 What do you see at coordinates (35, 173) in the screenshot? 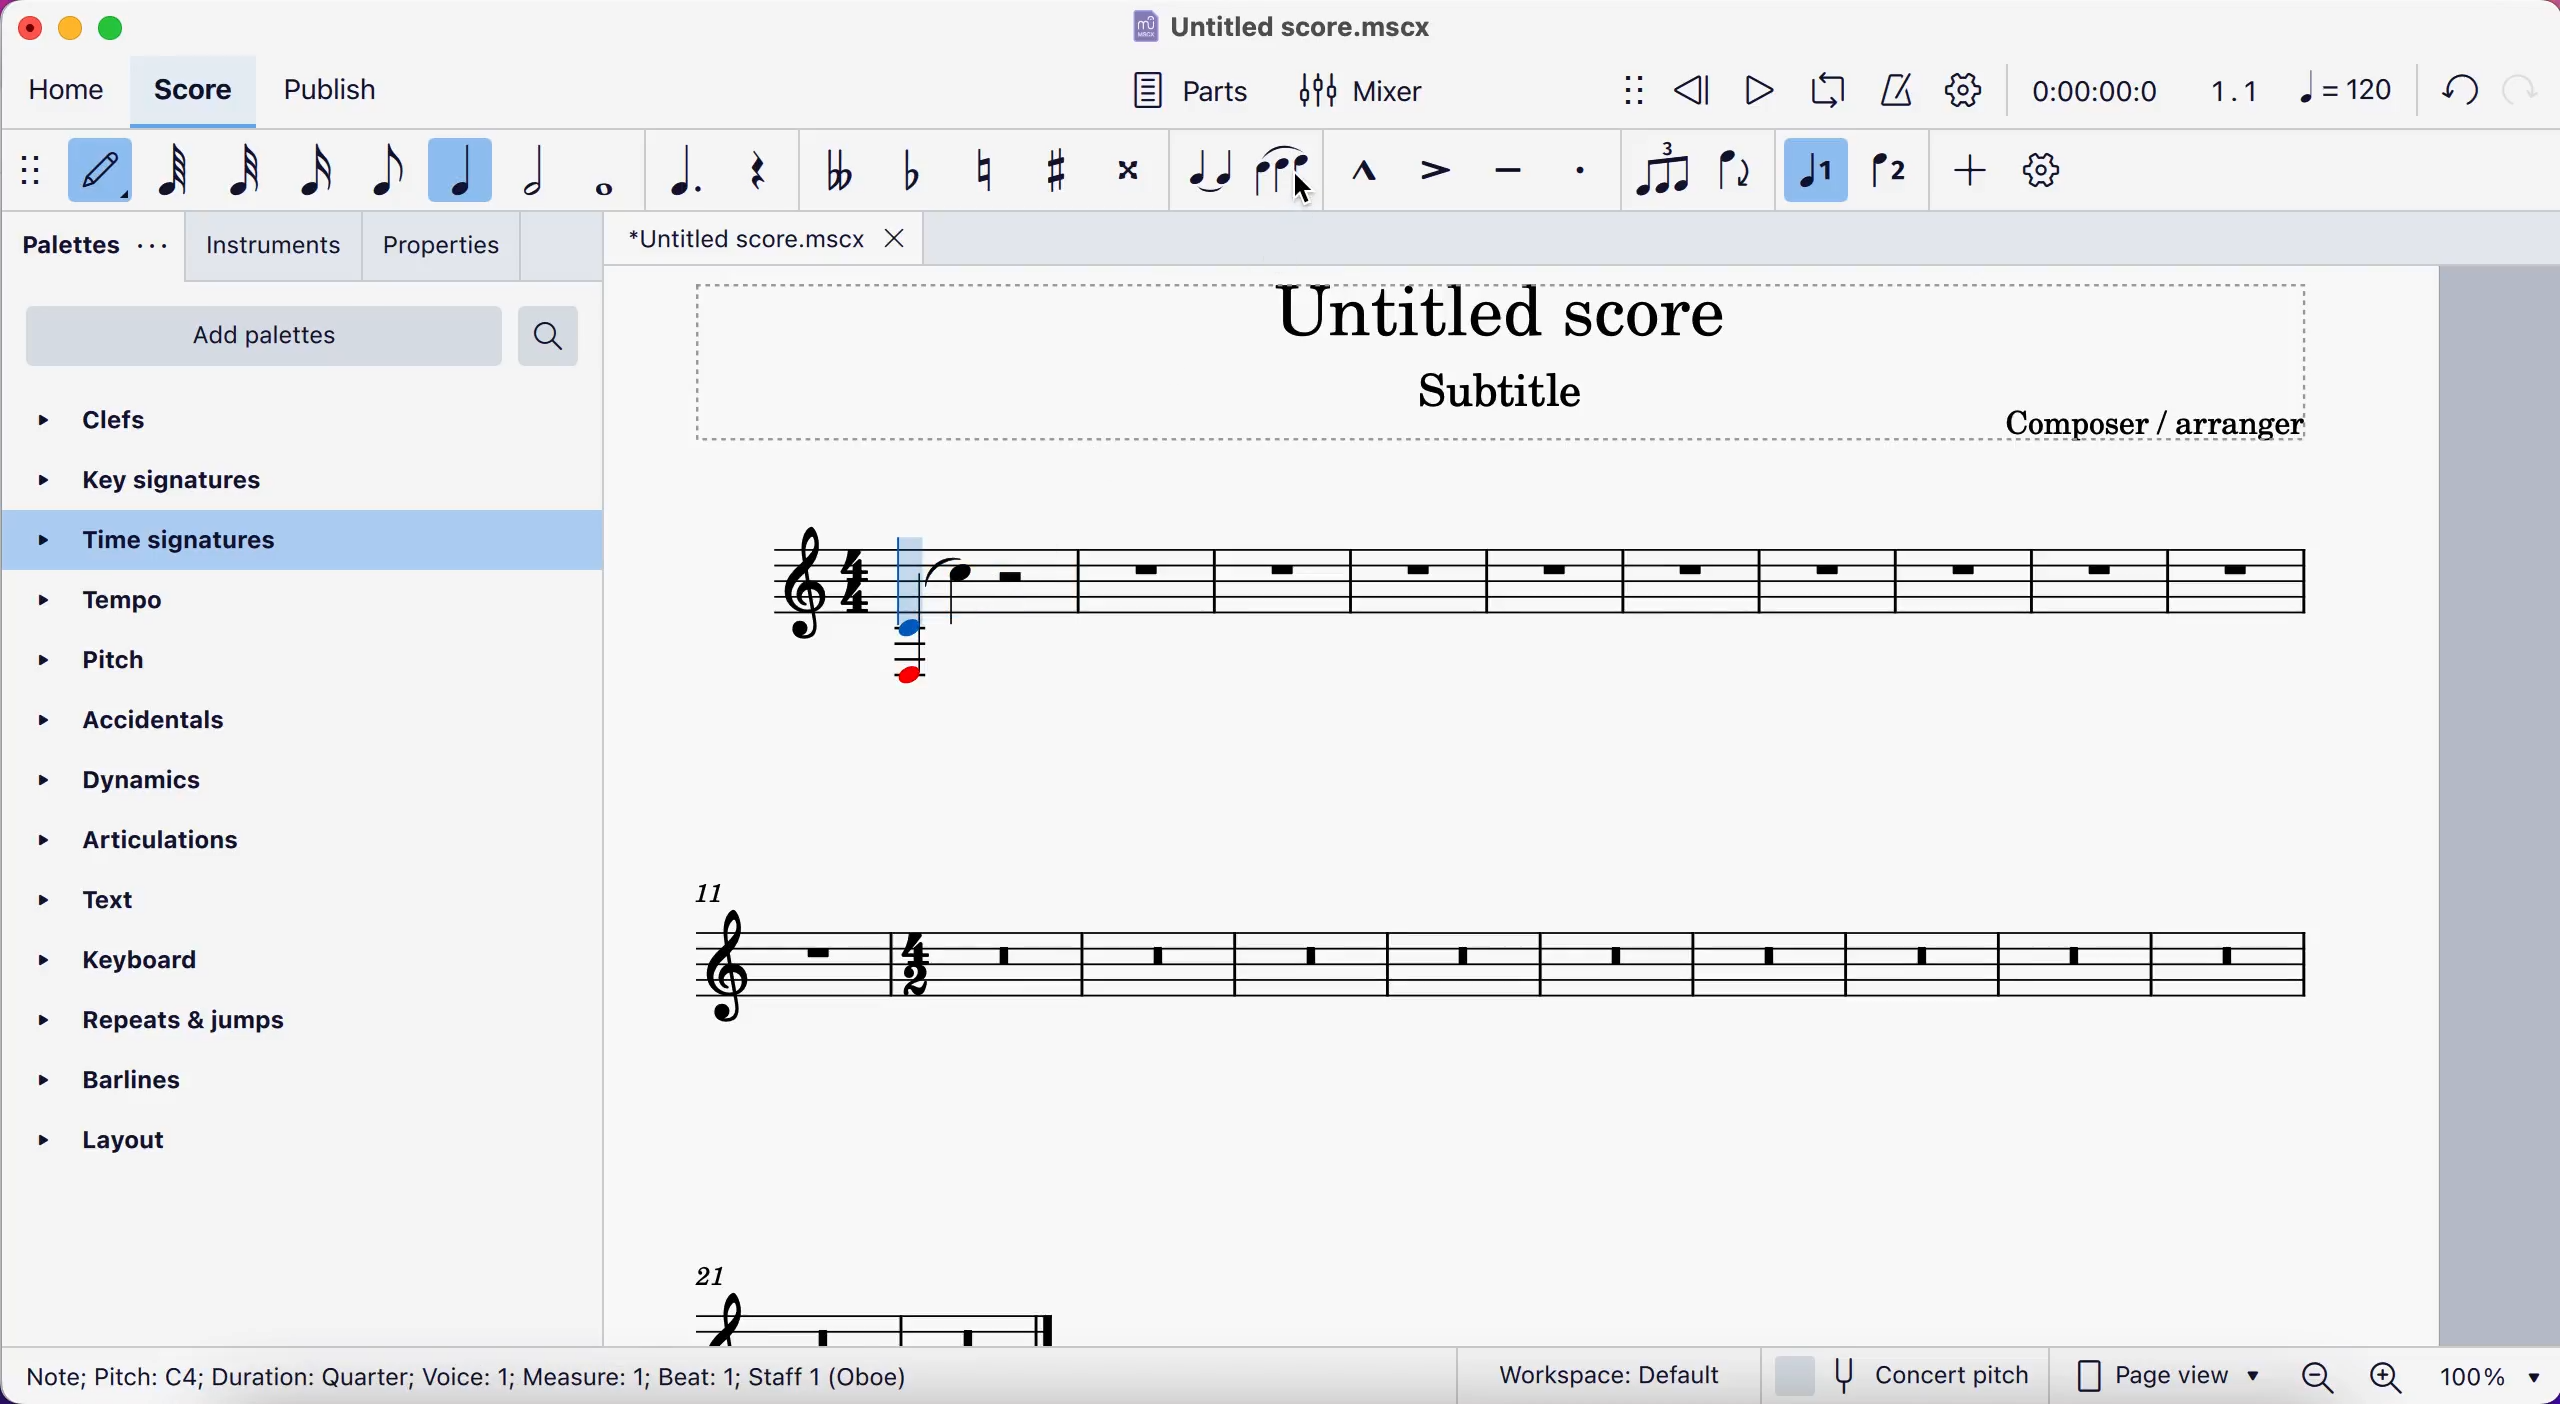
I see `show/hide` at bounding box center [35, 173].